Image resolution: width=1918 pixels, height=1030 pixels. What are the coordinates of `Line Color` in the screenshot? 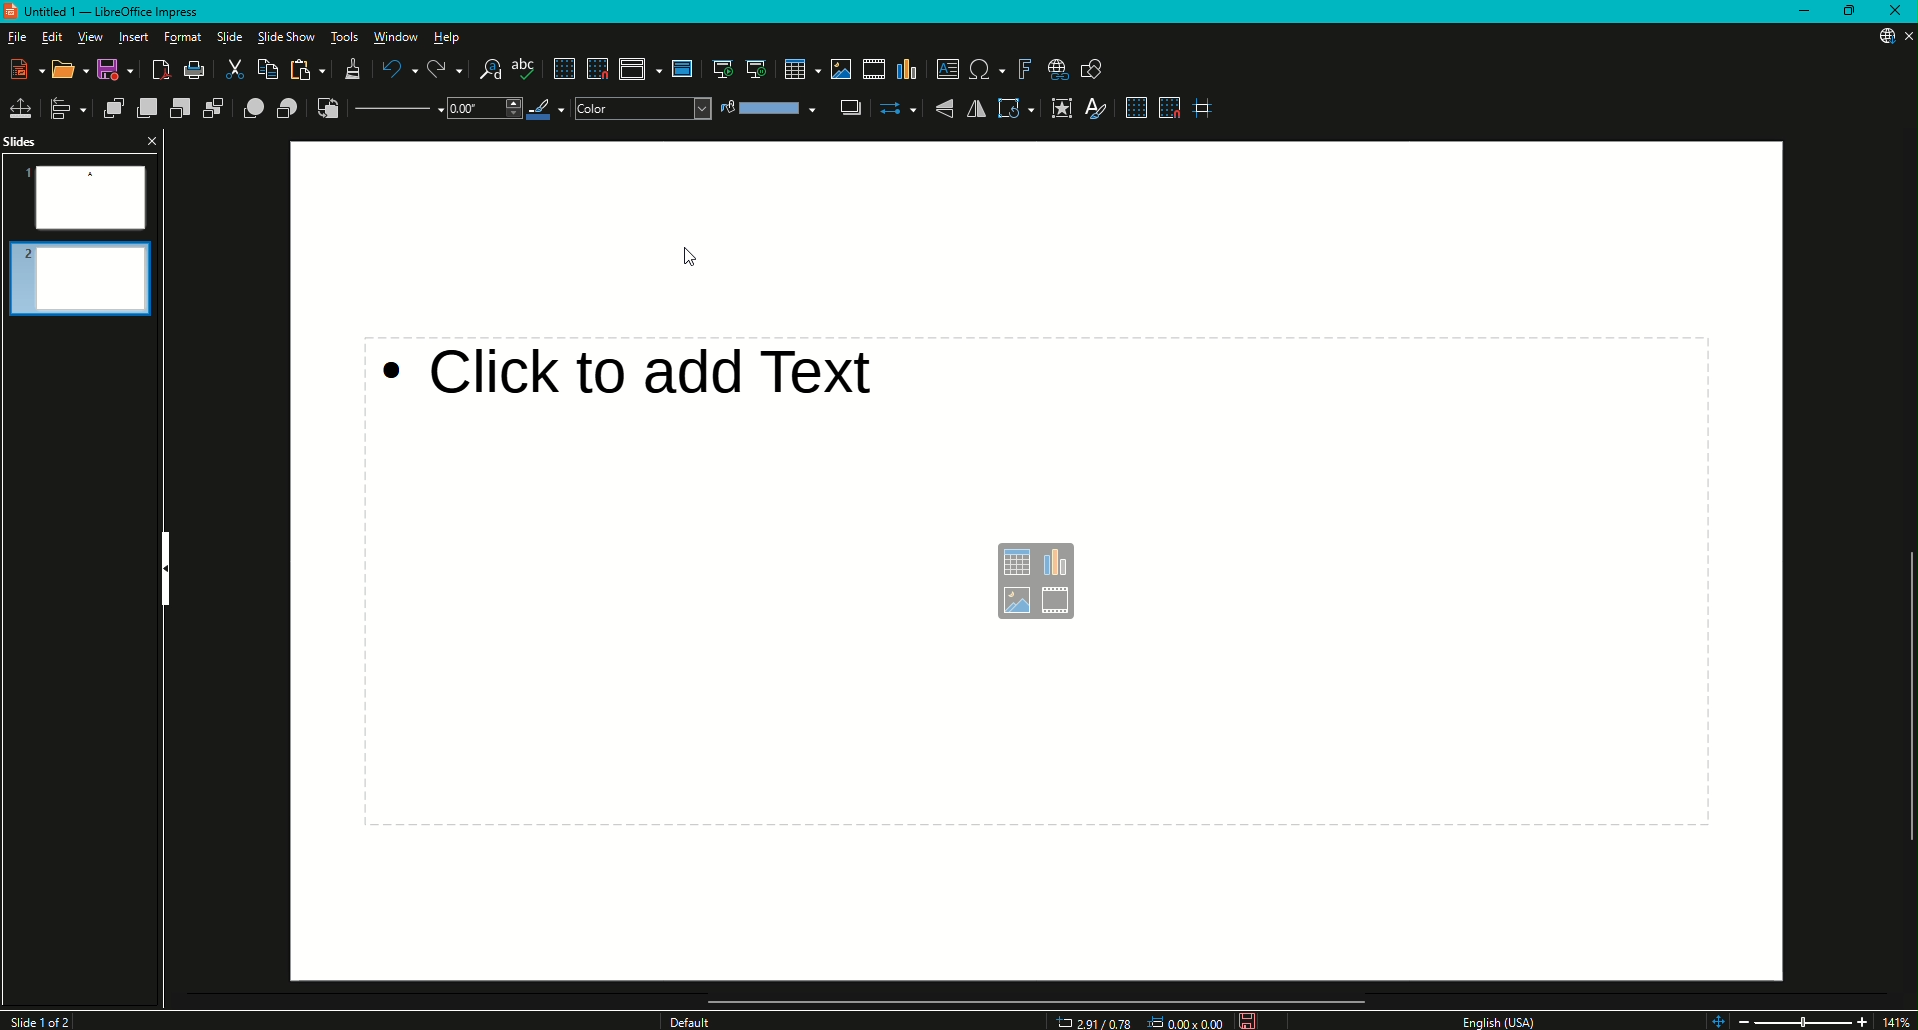 It's located at (543, 112).